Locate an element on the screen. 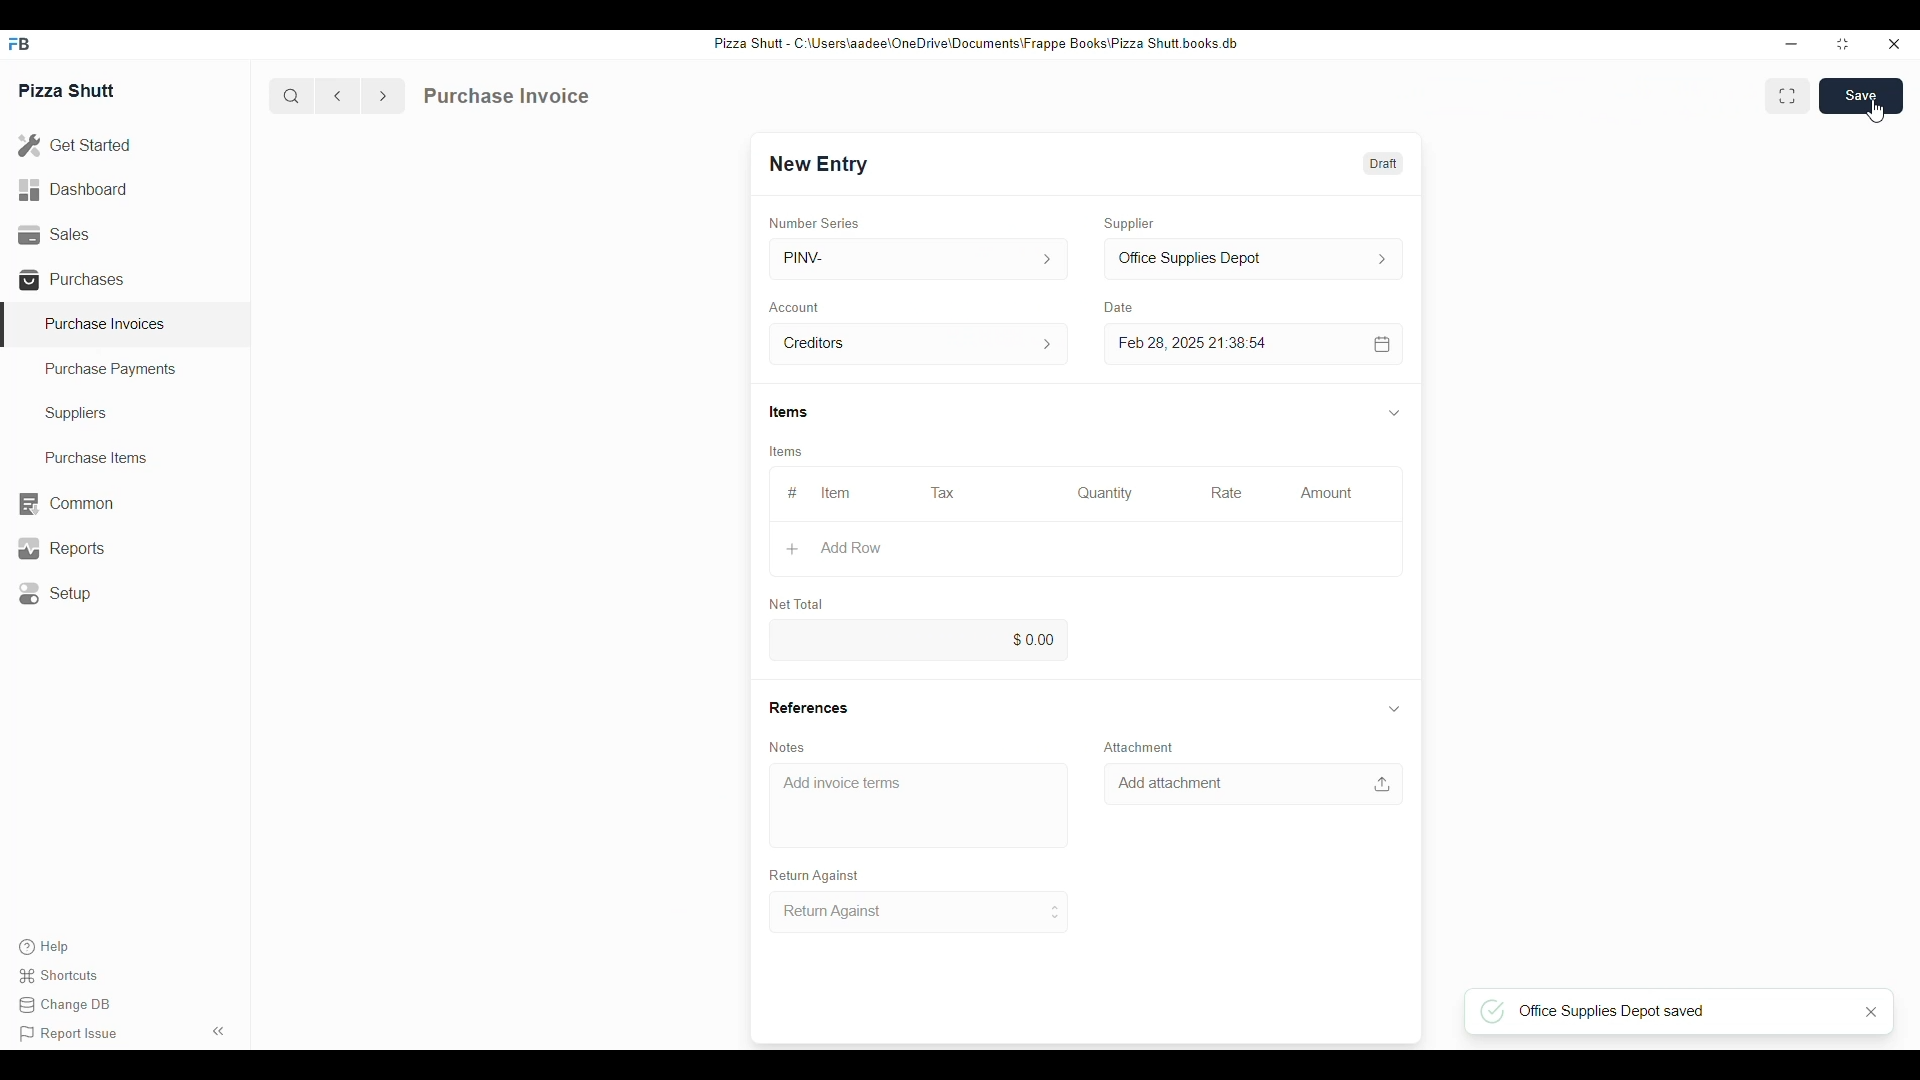  Office Supplies Depot saved is located at coordinates (1647, 1012).